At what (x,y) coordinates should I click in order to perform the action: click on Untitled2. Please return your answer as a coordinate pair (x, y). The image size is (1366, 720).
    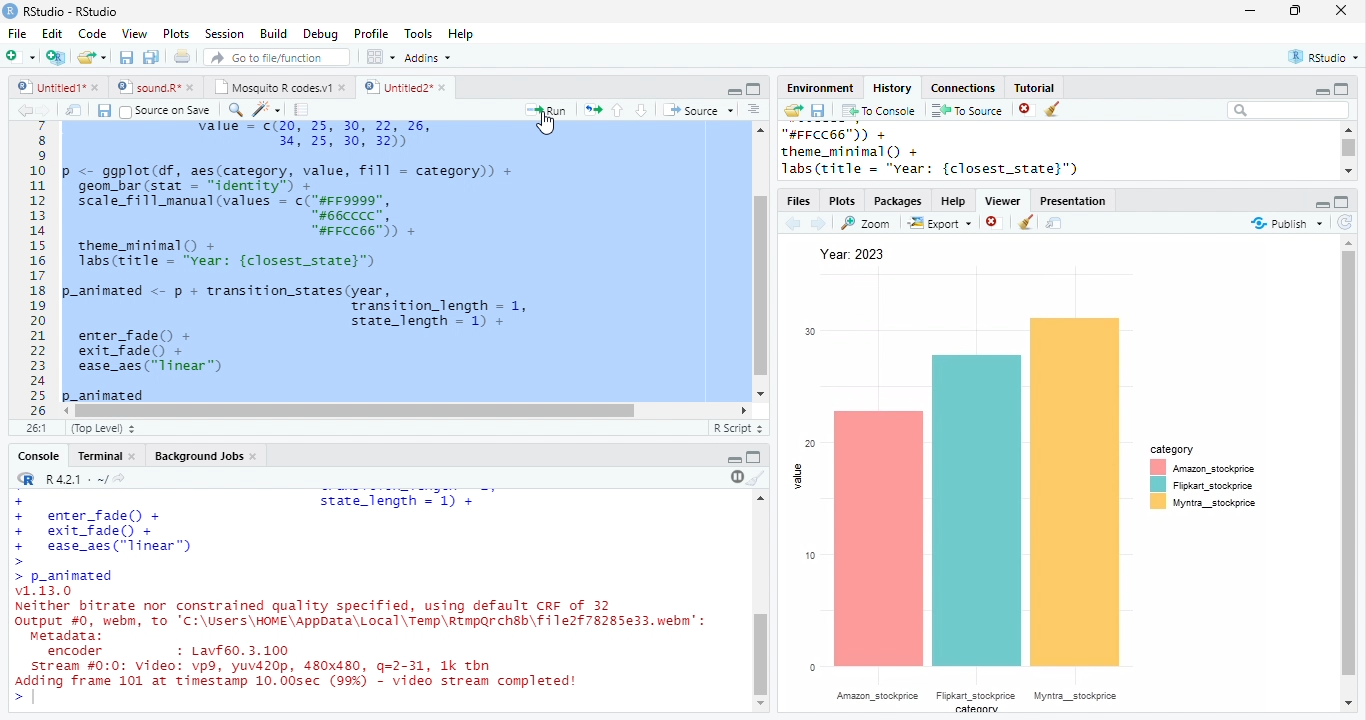
    Looking at the image, I should click on (396, 87).